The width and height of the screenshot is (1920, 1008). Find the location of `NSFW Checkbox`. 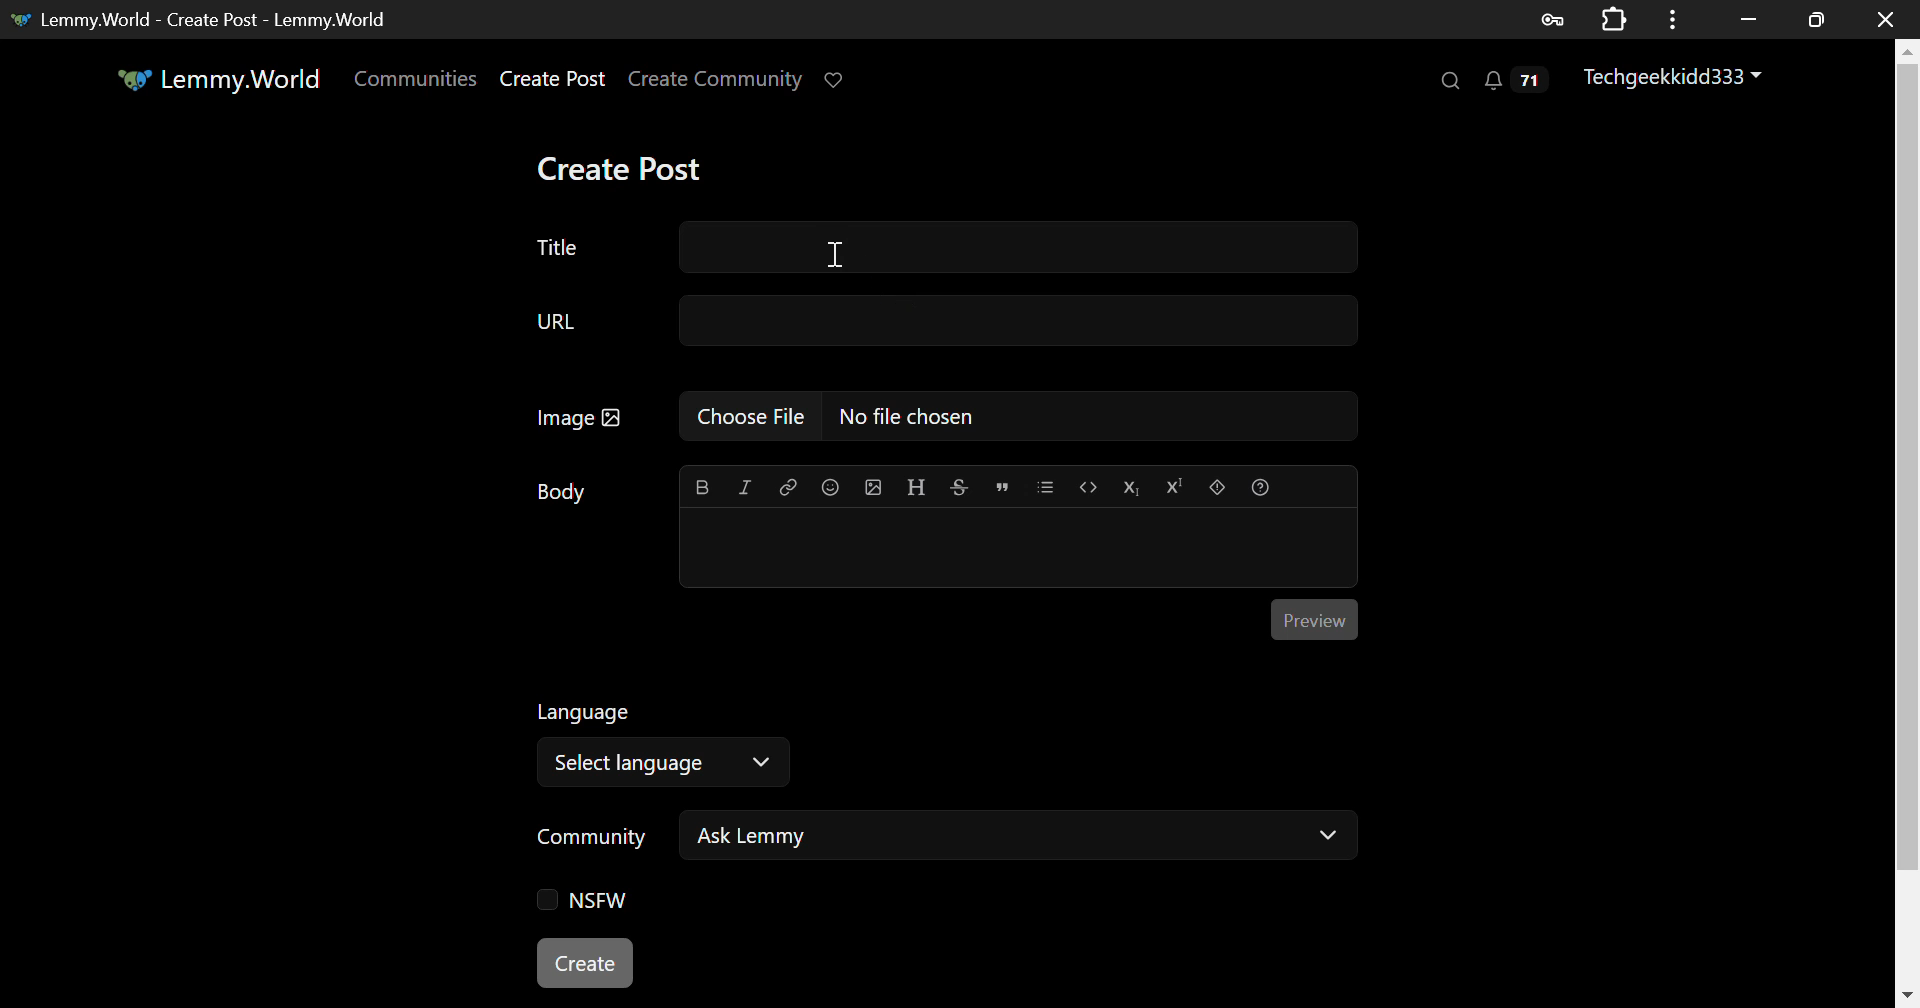

NSFW Checkbox is located at coordinates (590, 901).